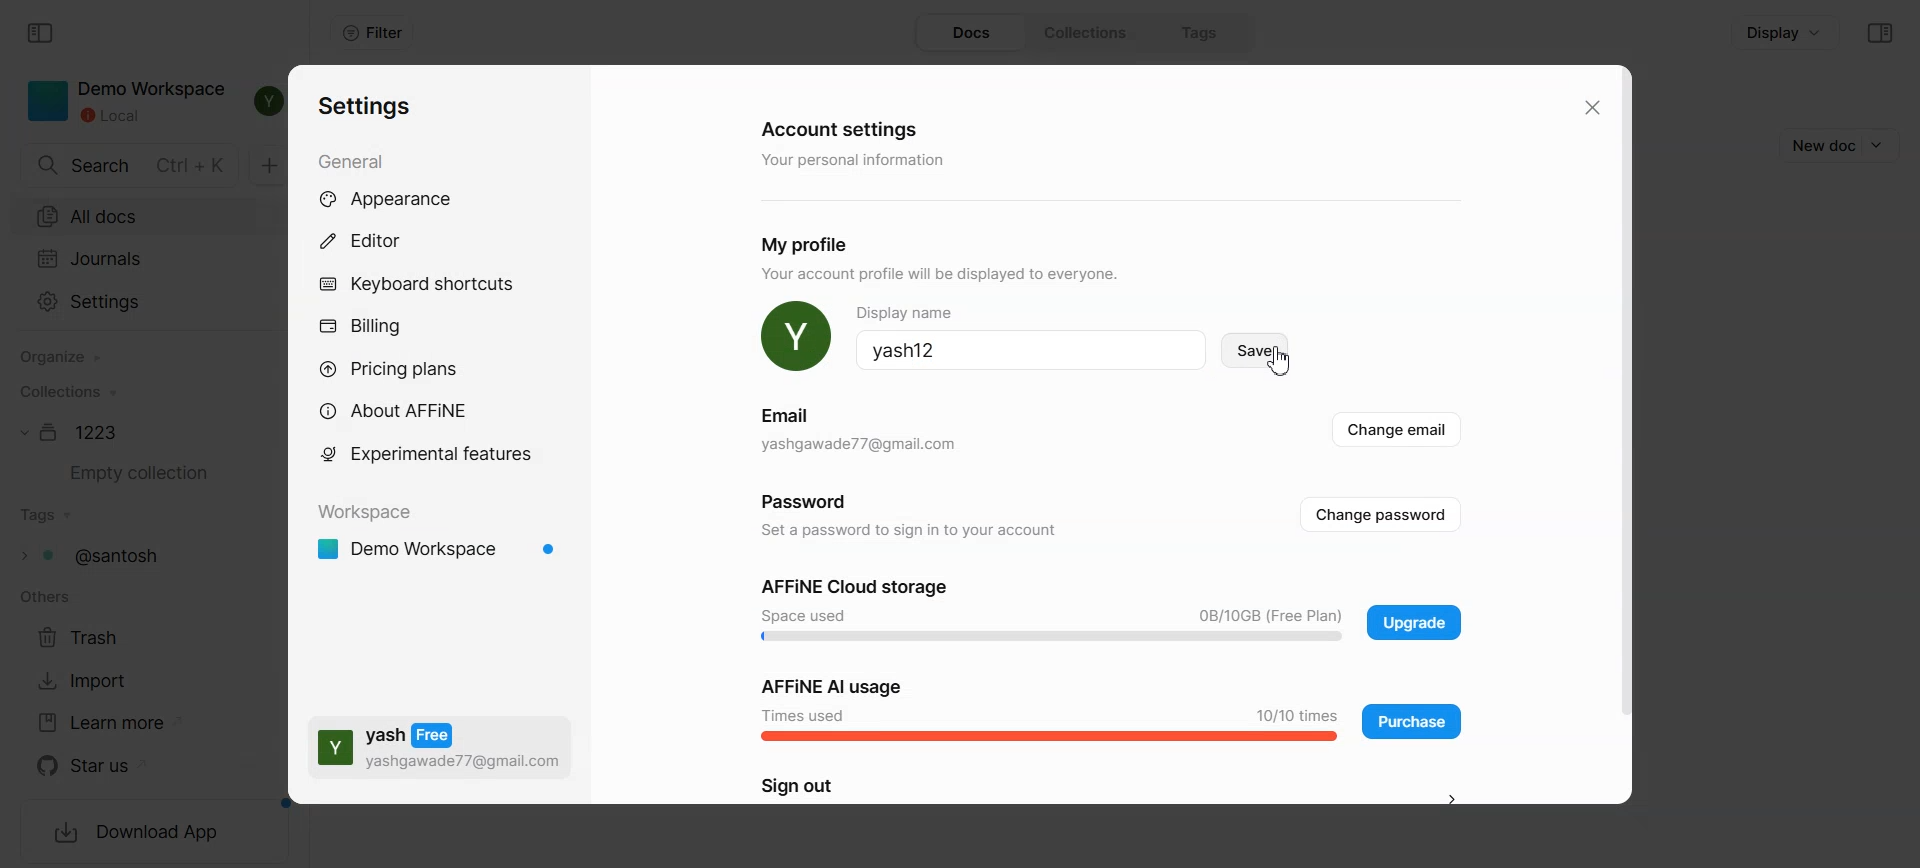 The image size is (1920, 868). I want to click on Display name, so click(1031, 350).